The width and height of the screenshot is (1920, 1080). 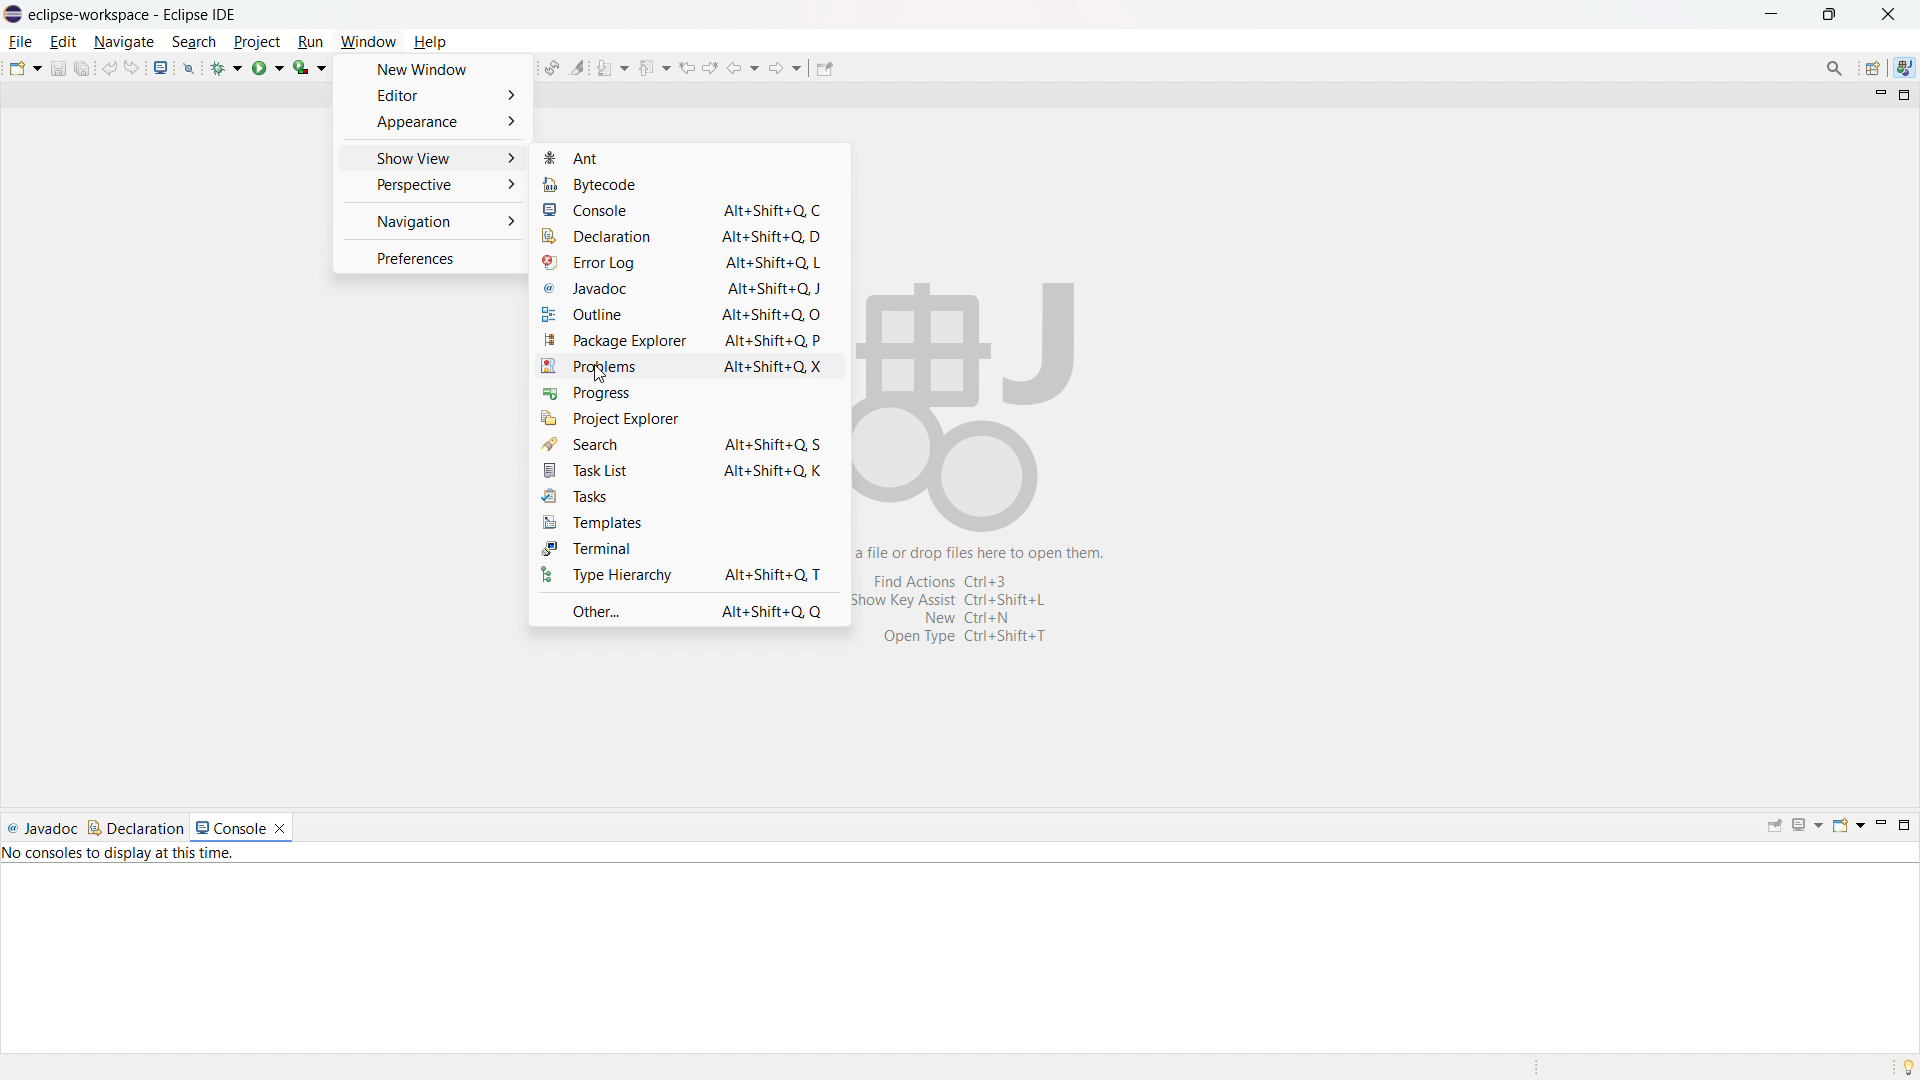 I want to click on open console, so click(x=162, y=67).